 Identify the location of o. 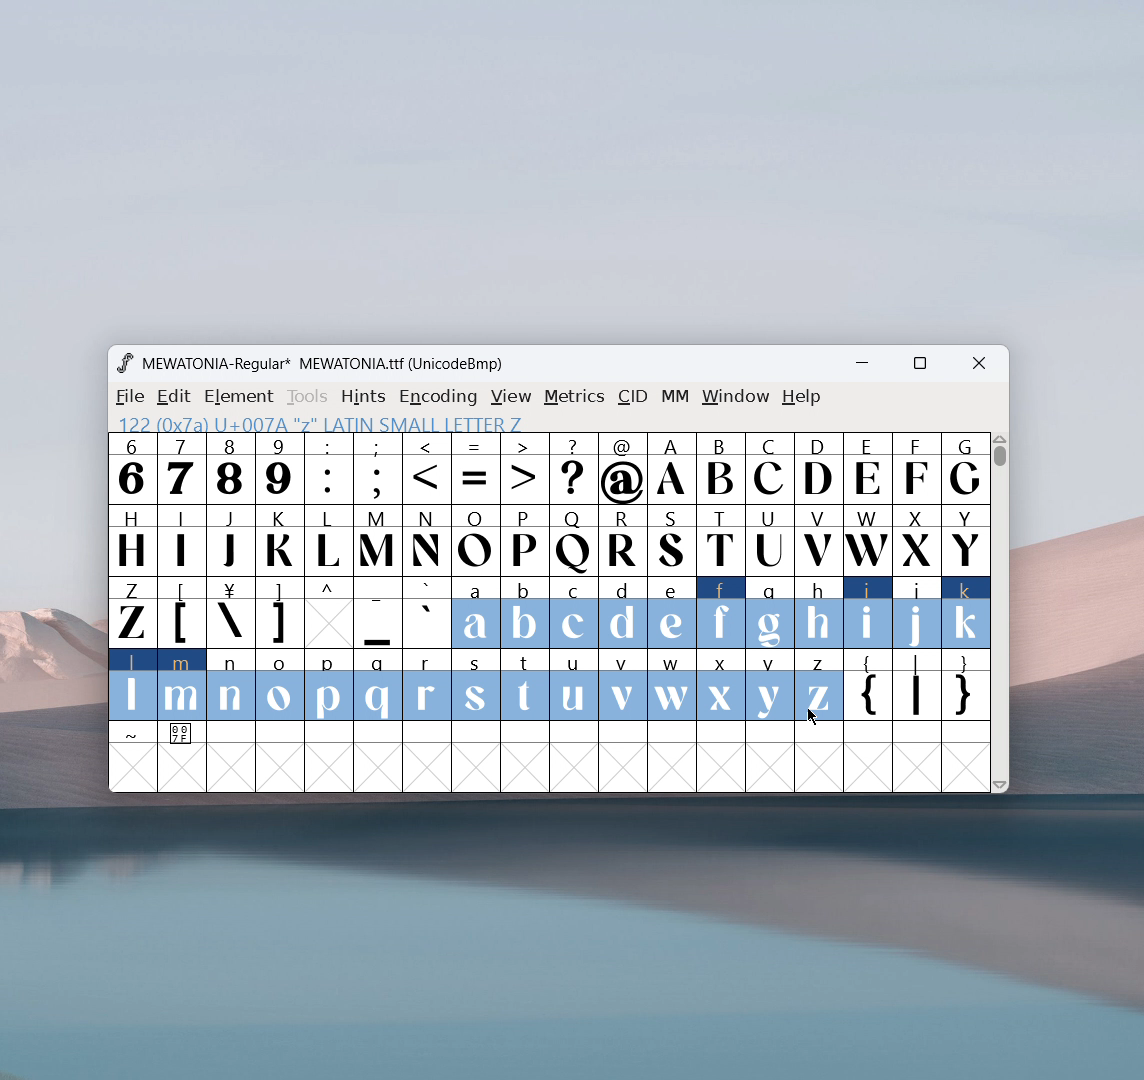
(281, 687).